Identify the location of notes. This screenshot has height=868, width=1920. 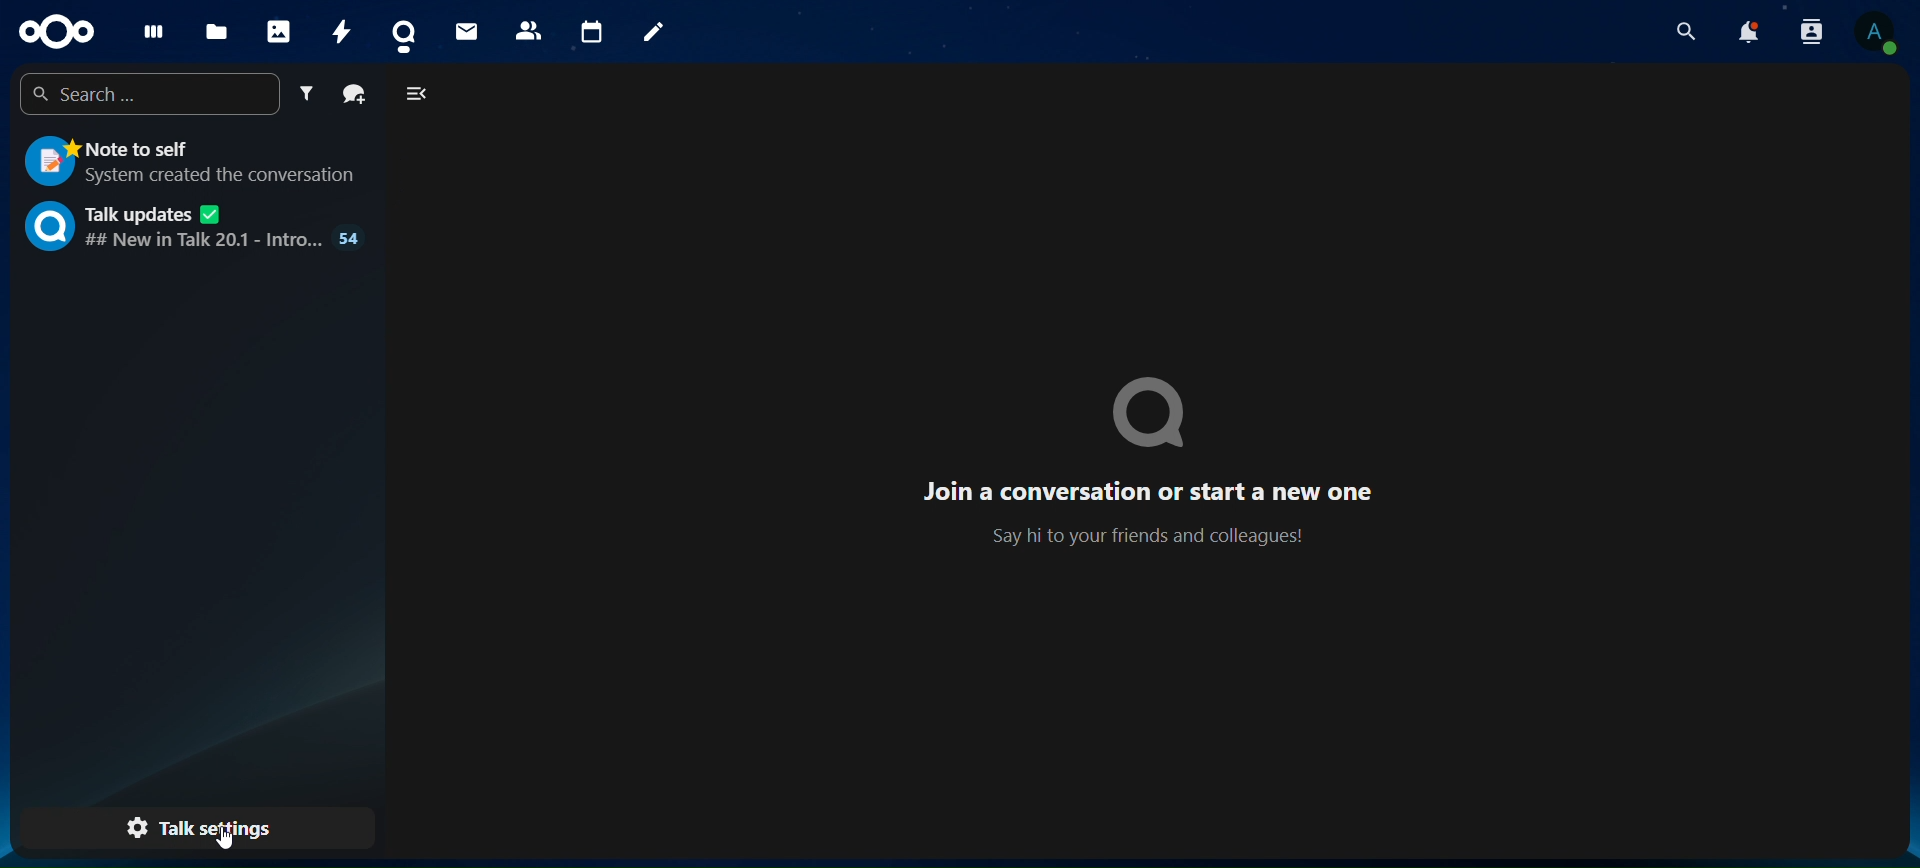
(654, 29).